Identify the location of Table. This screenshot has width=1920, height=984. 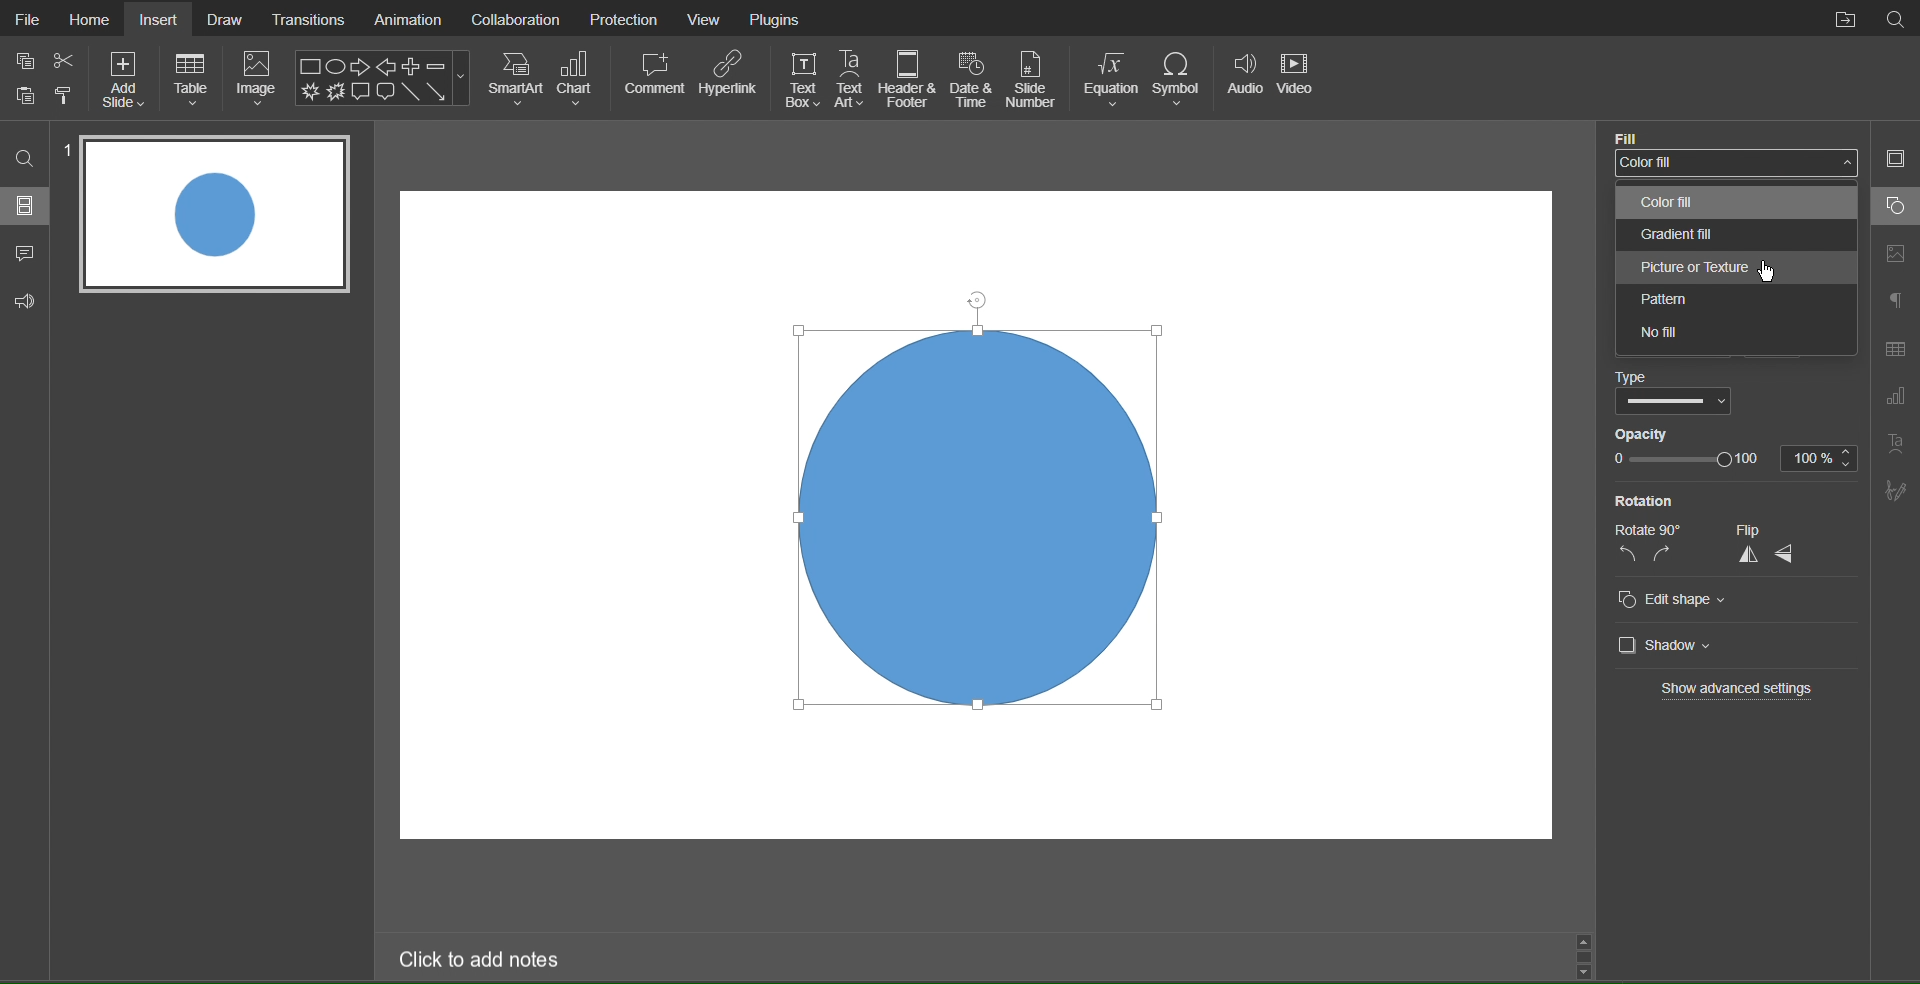
(193, 80).